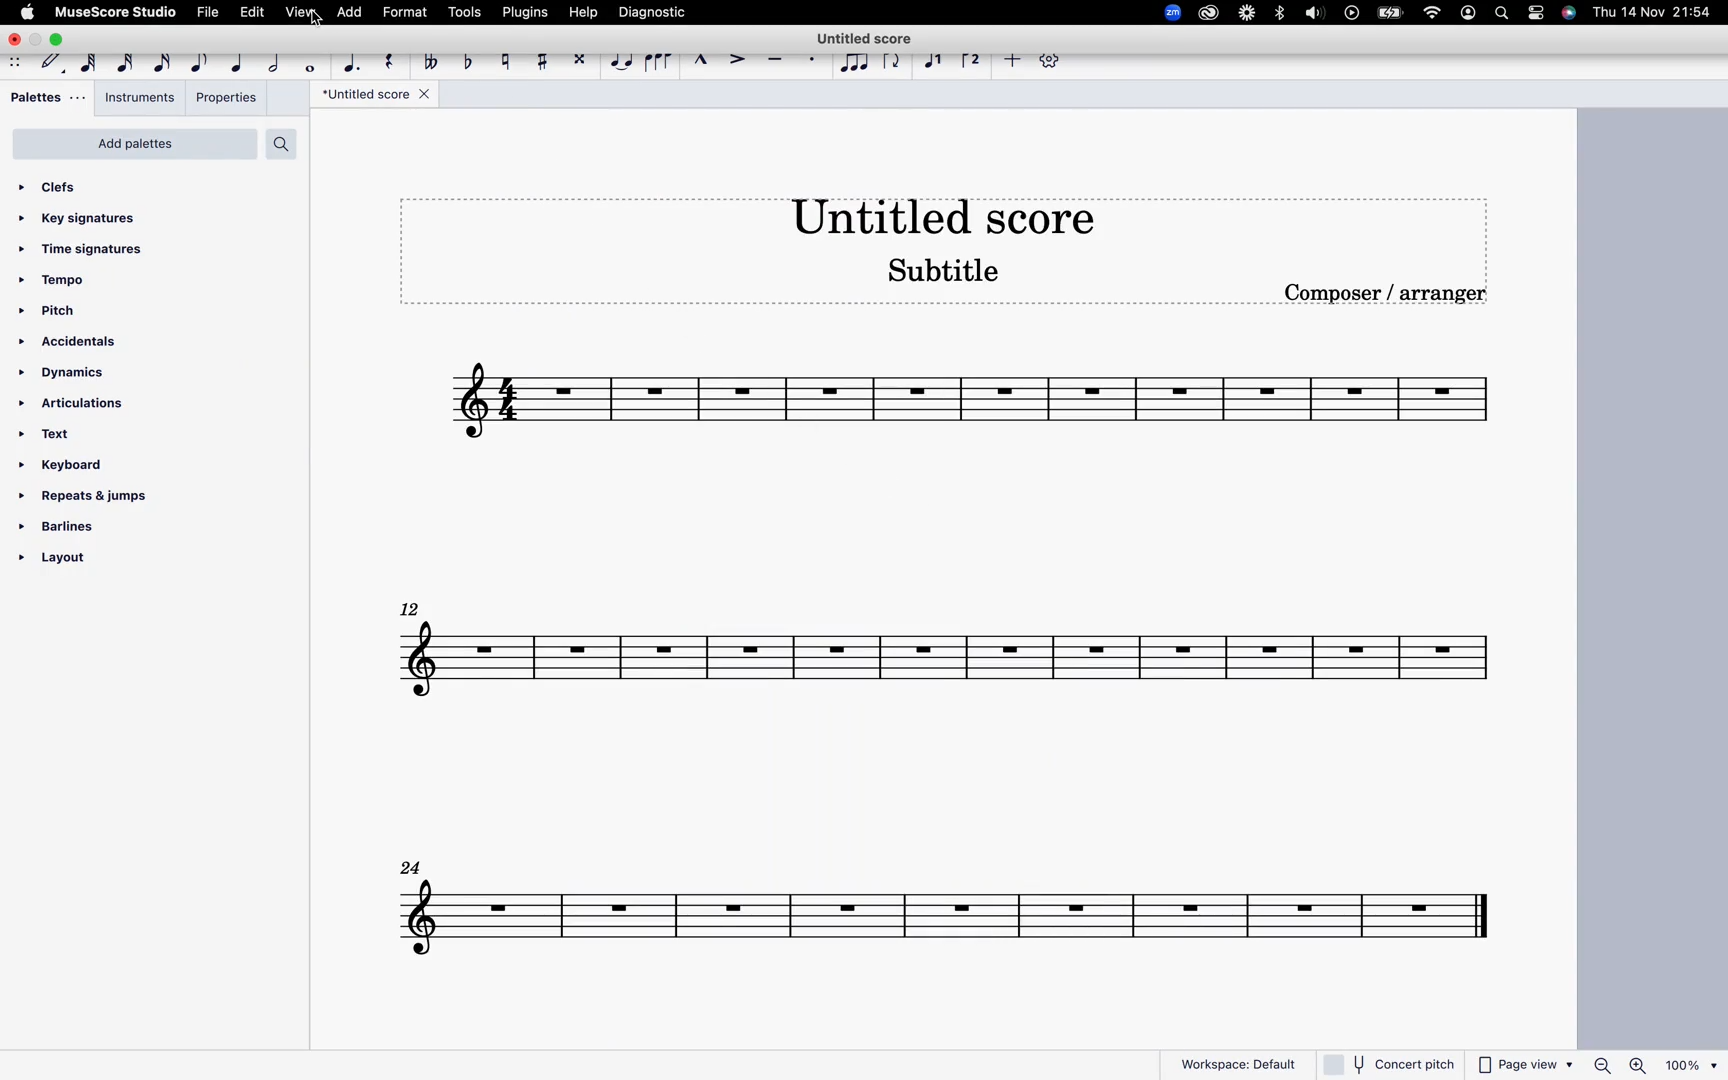 The height and width of the screenshot is (1080, 1728). Describe the element at coordinates (327, 25) in the screenshot. I see `cursor` at that location.